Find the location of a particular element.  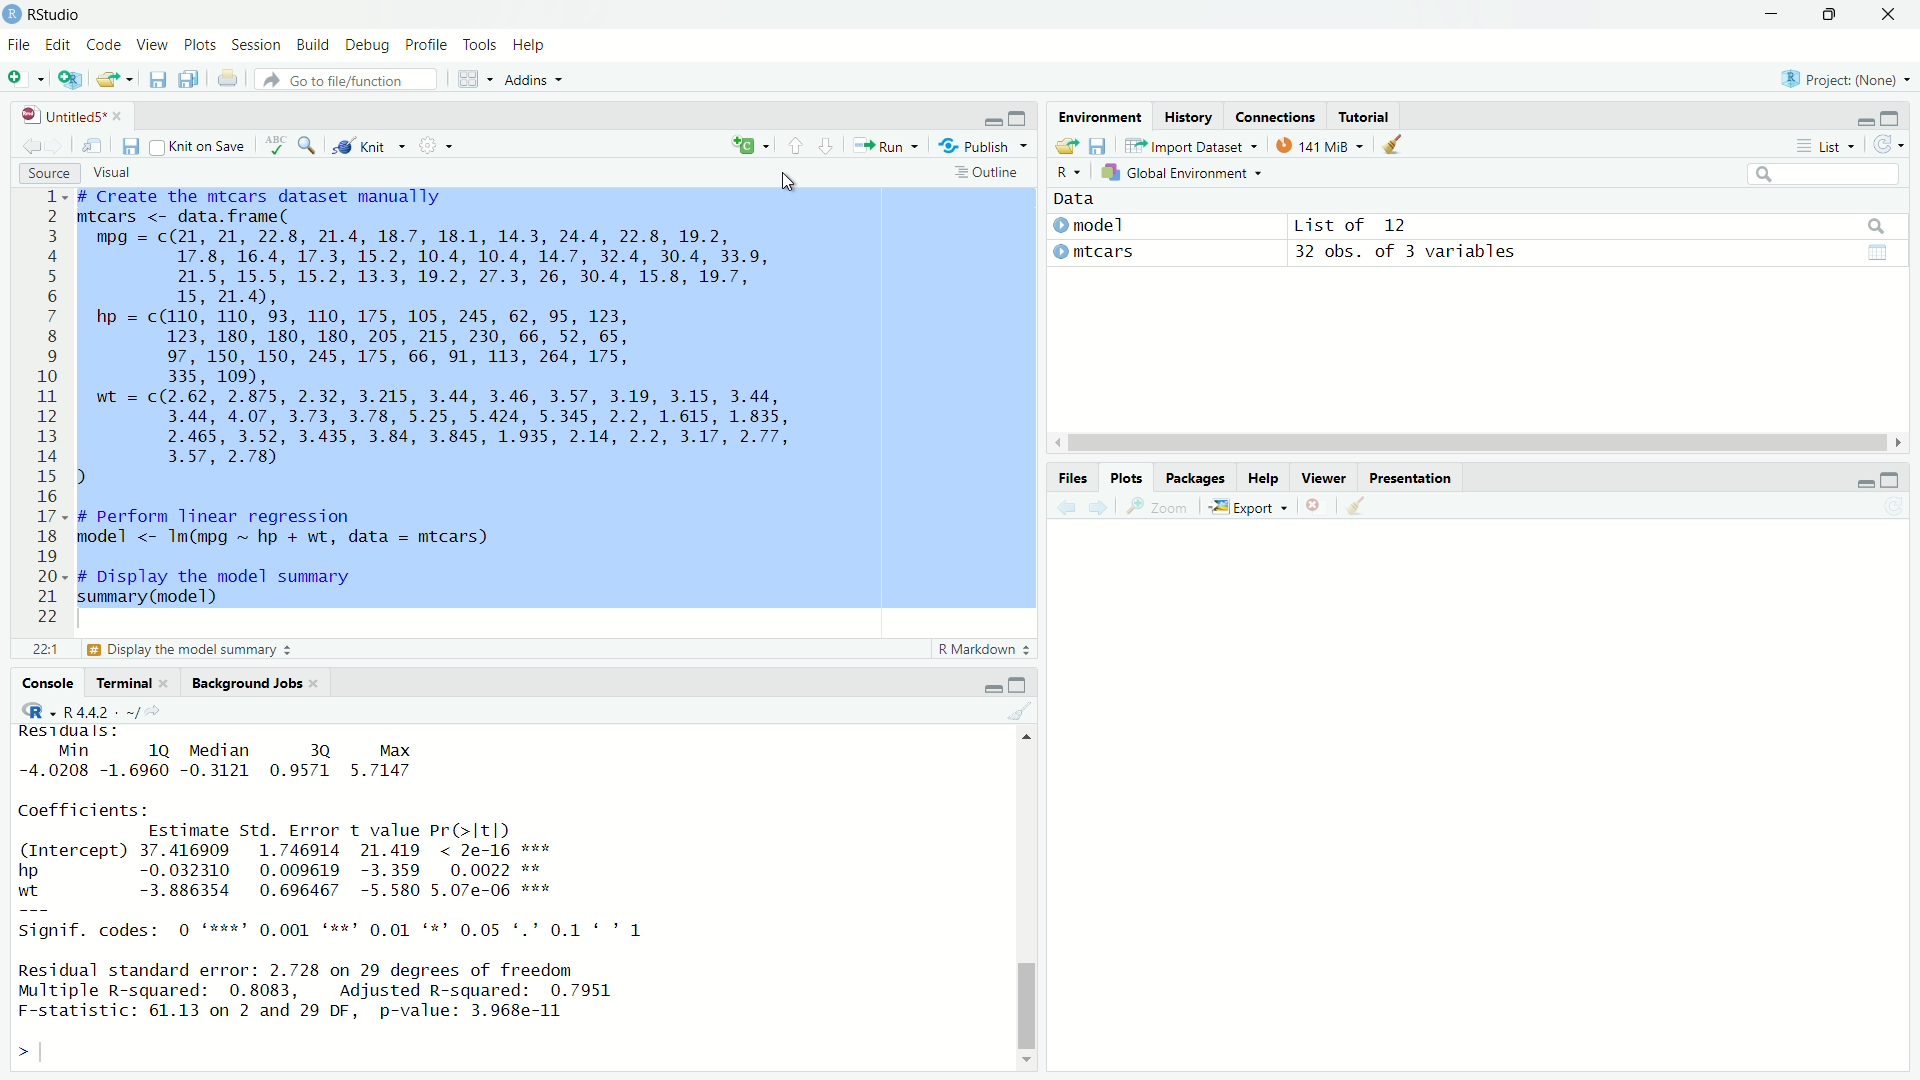

profile is located at coordinates (428, 44).